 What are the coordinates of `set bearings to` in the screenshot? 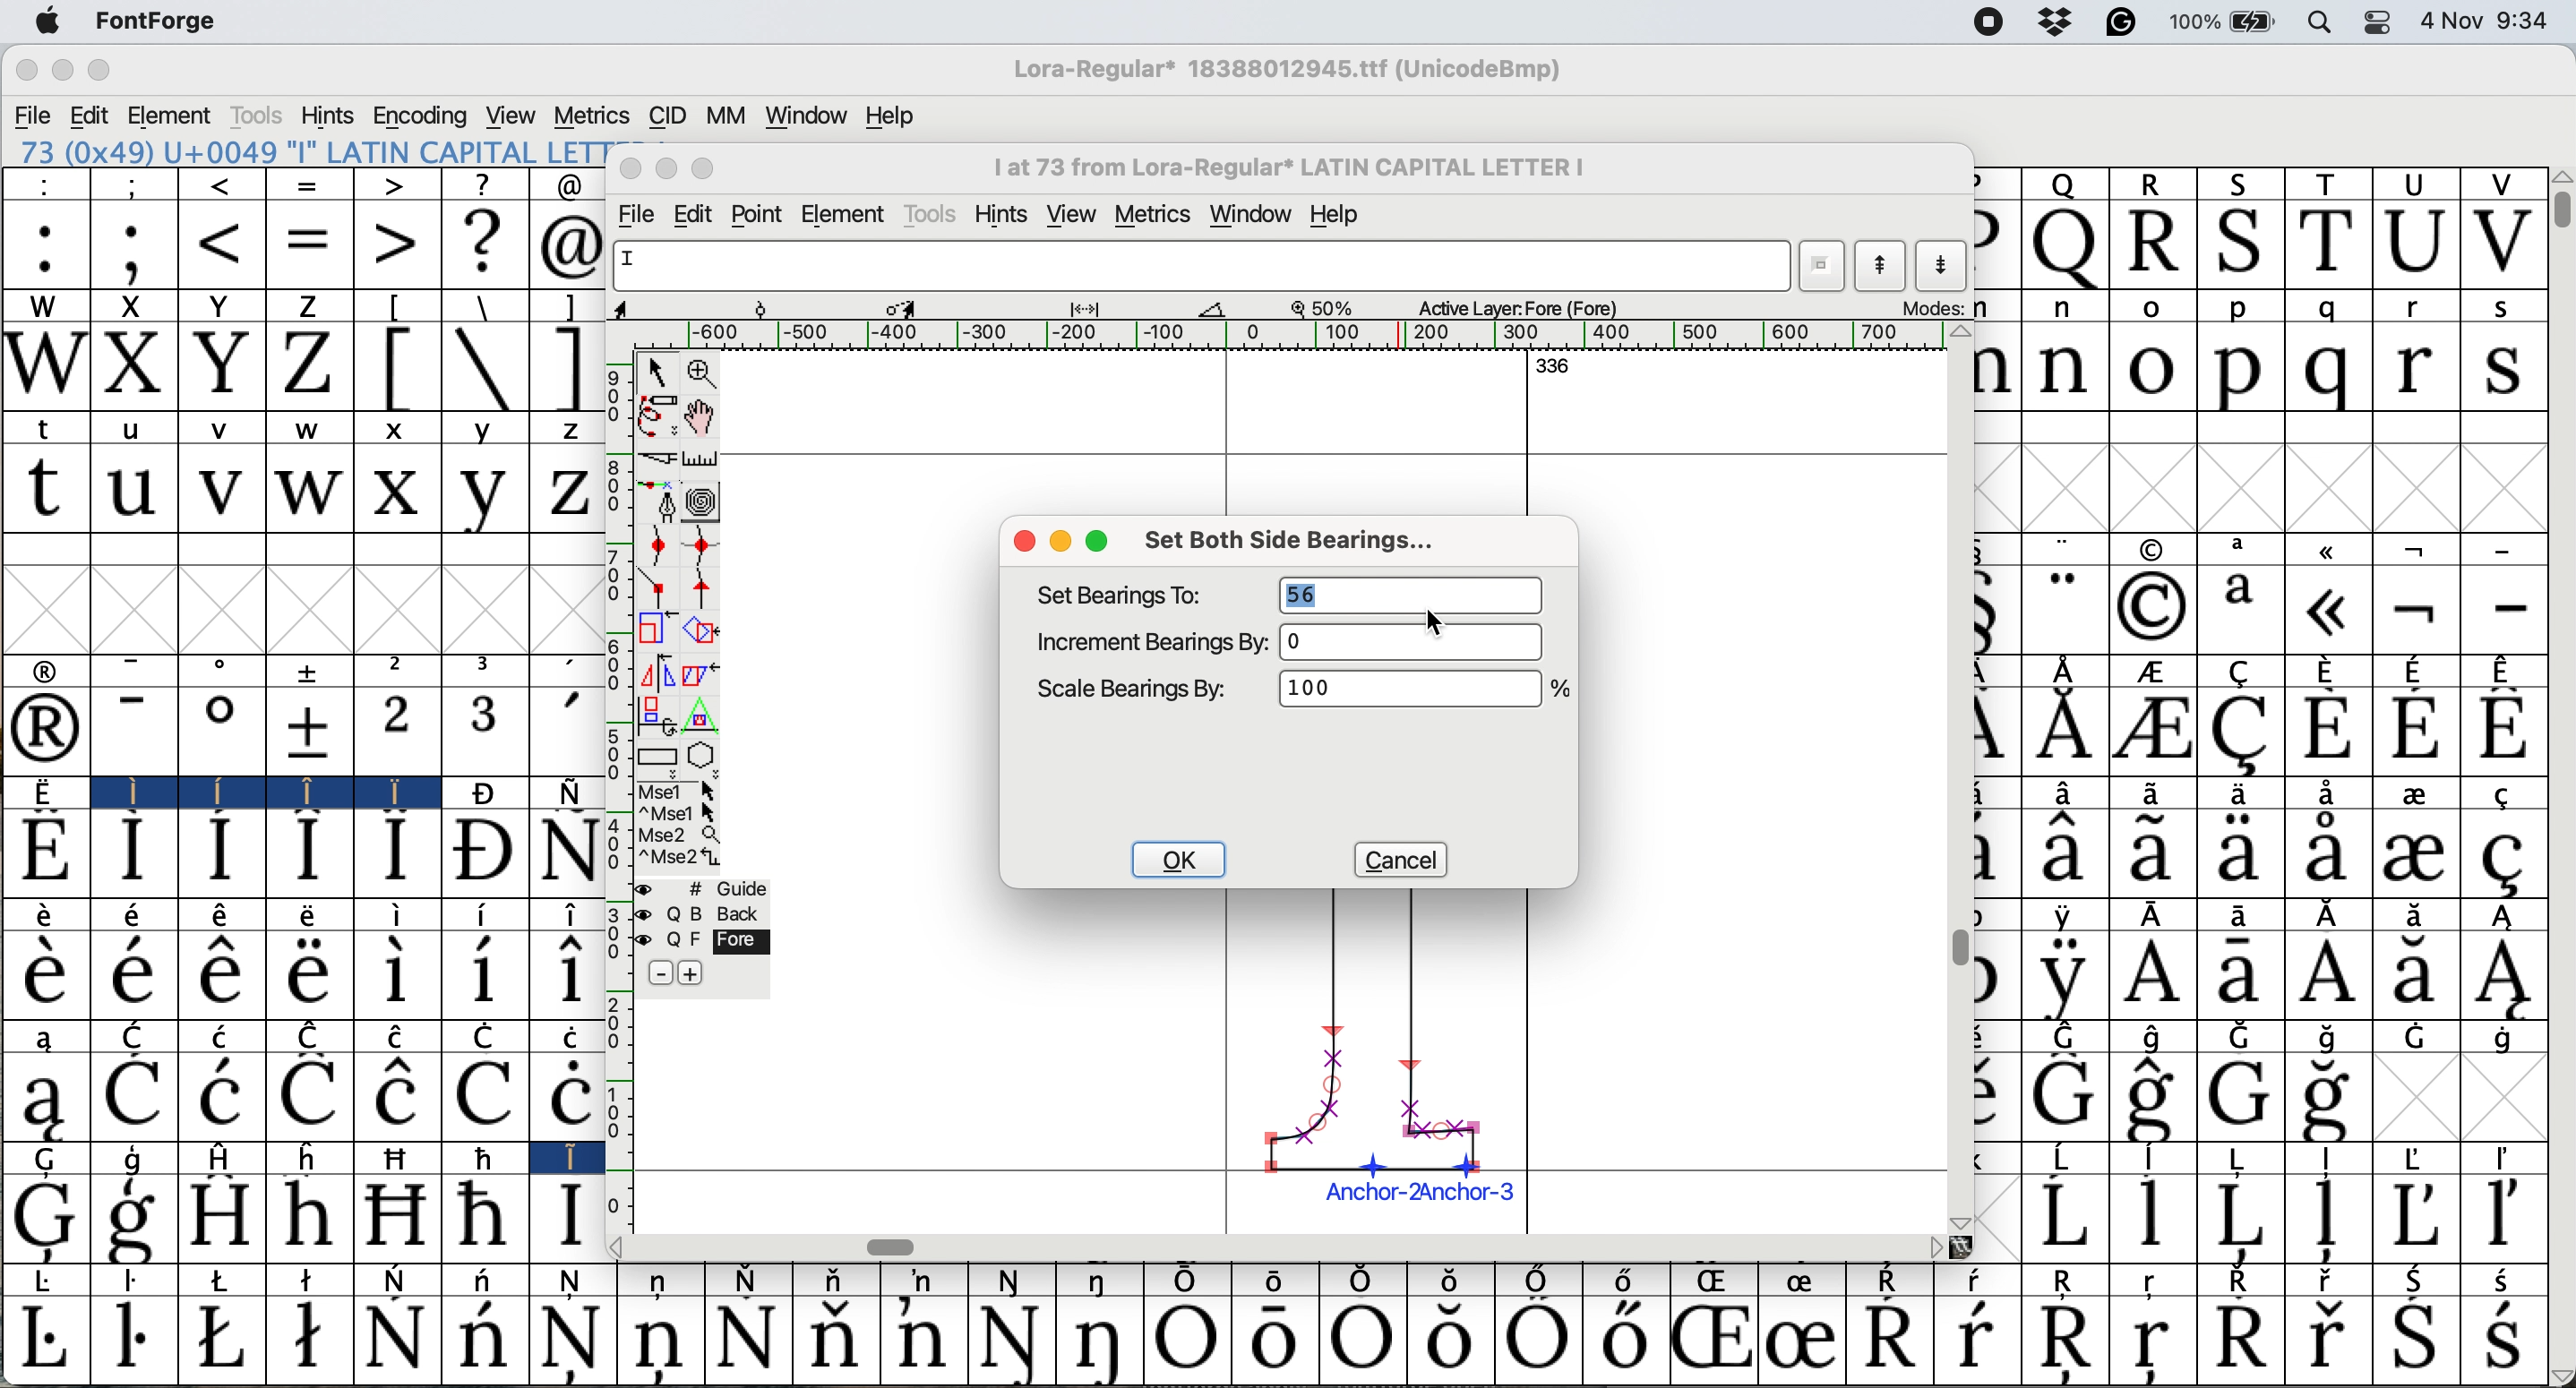 It's located at (1129, 595).